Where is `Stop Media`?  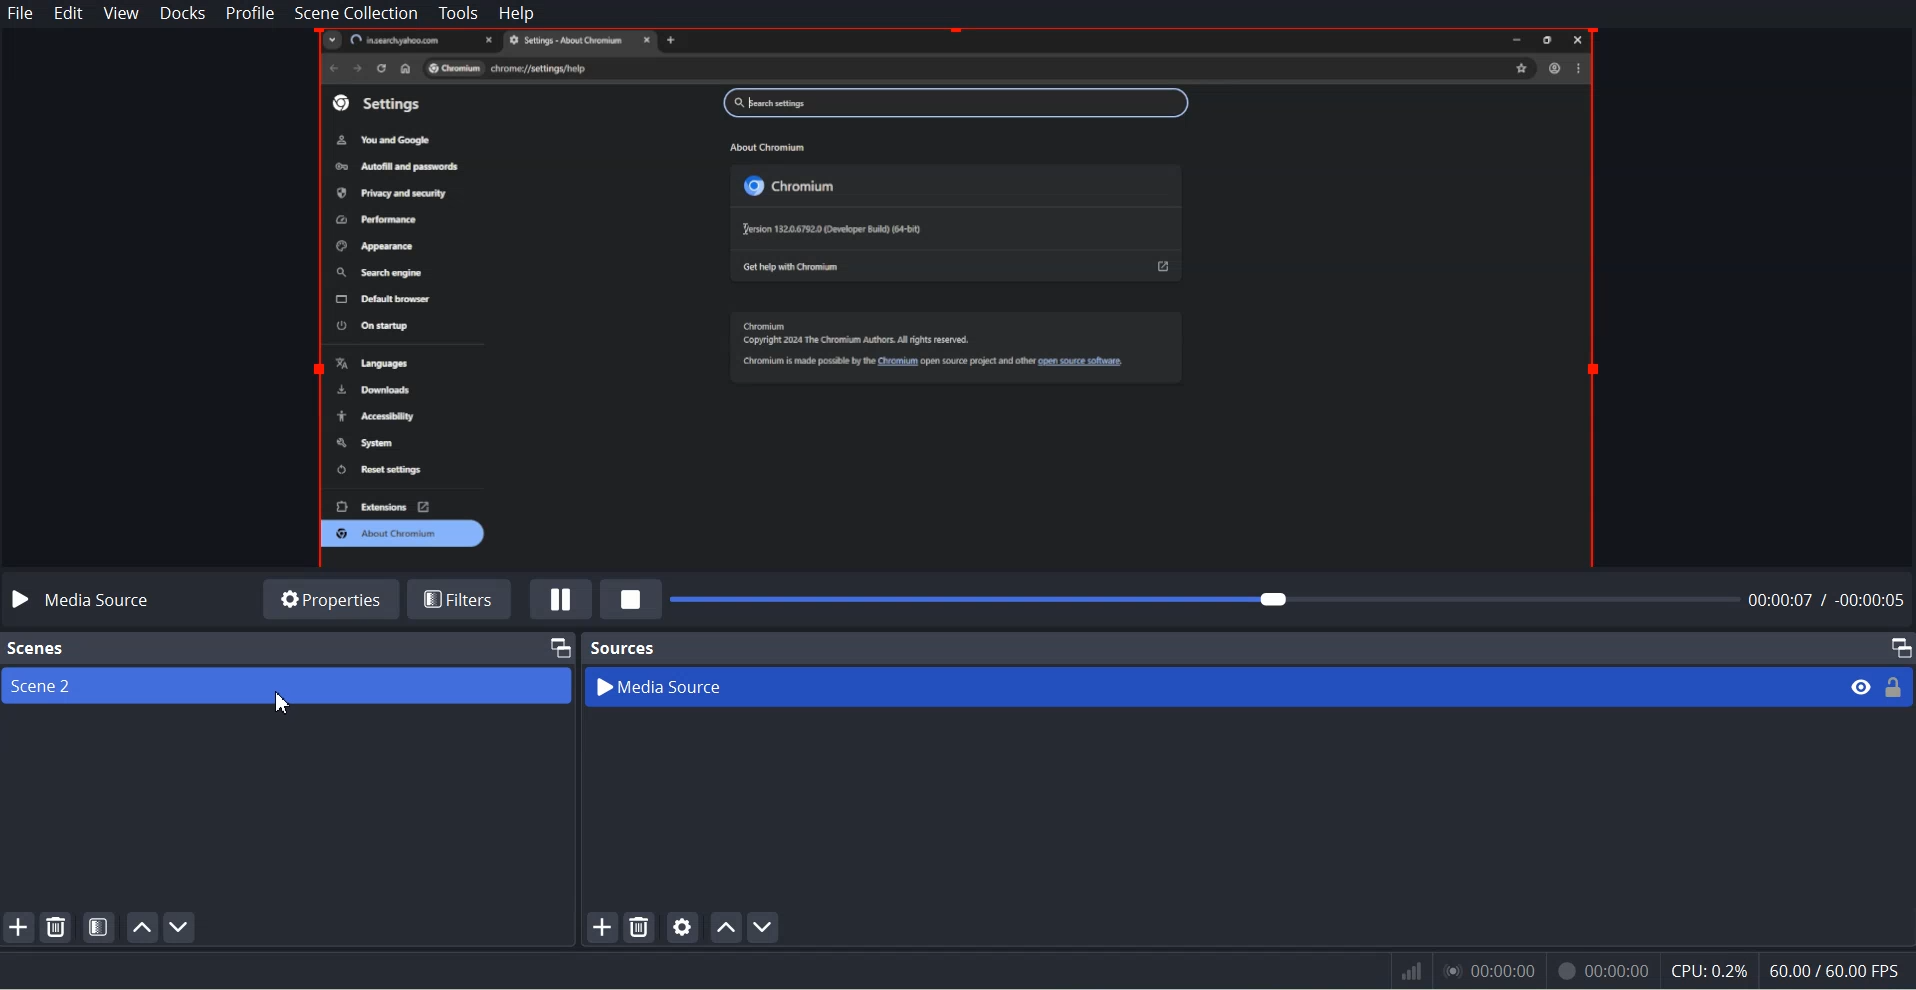 Stop Media is located at coordinates (632, 599).